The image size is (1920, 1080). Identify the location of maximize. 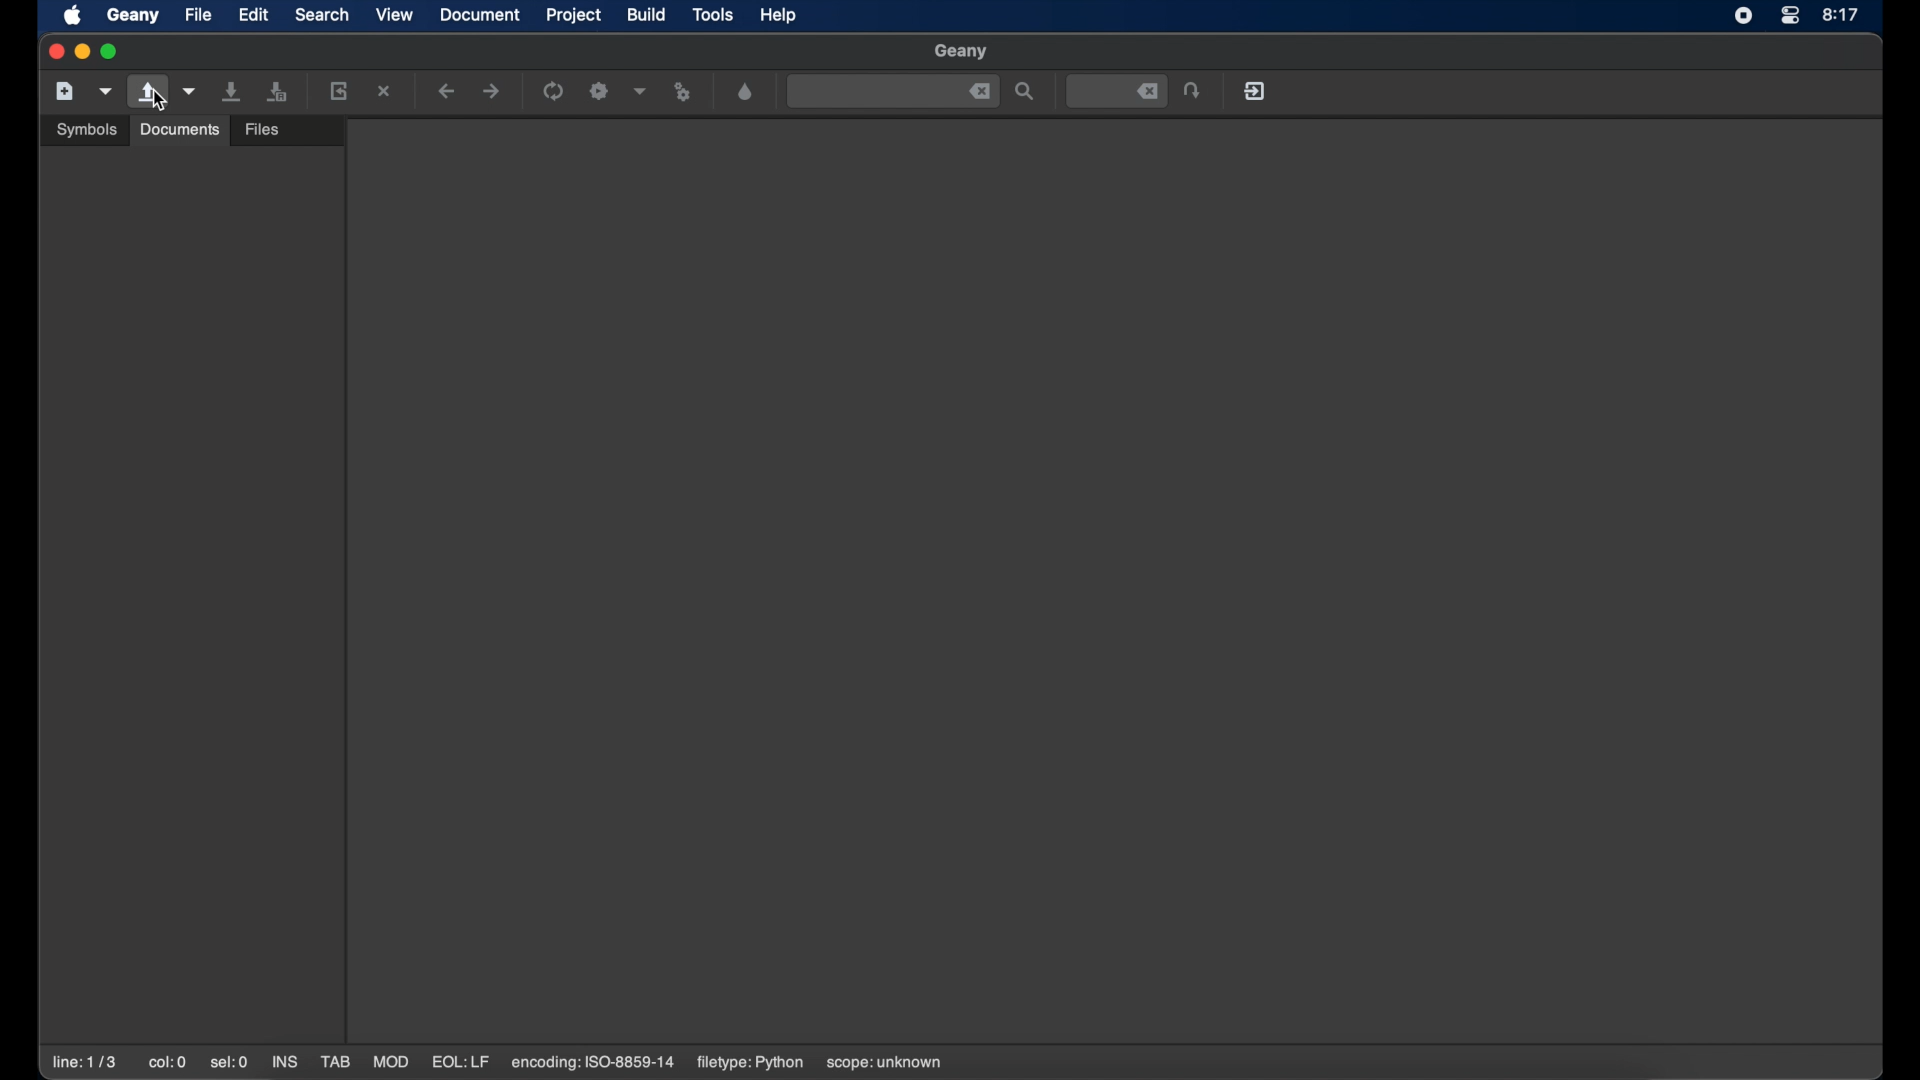
(112, 52).